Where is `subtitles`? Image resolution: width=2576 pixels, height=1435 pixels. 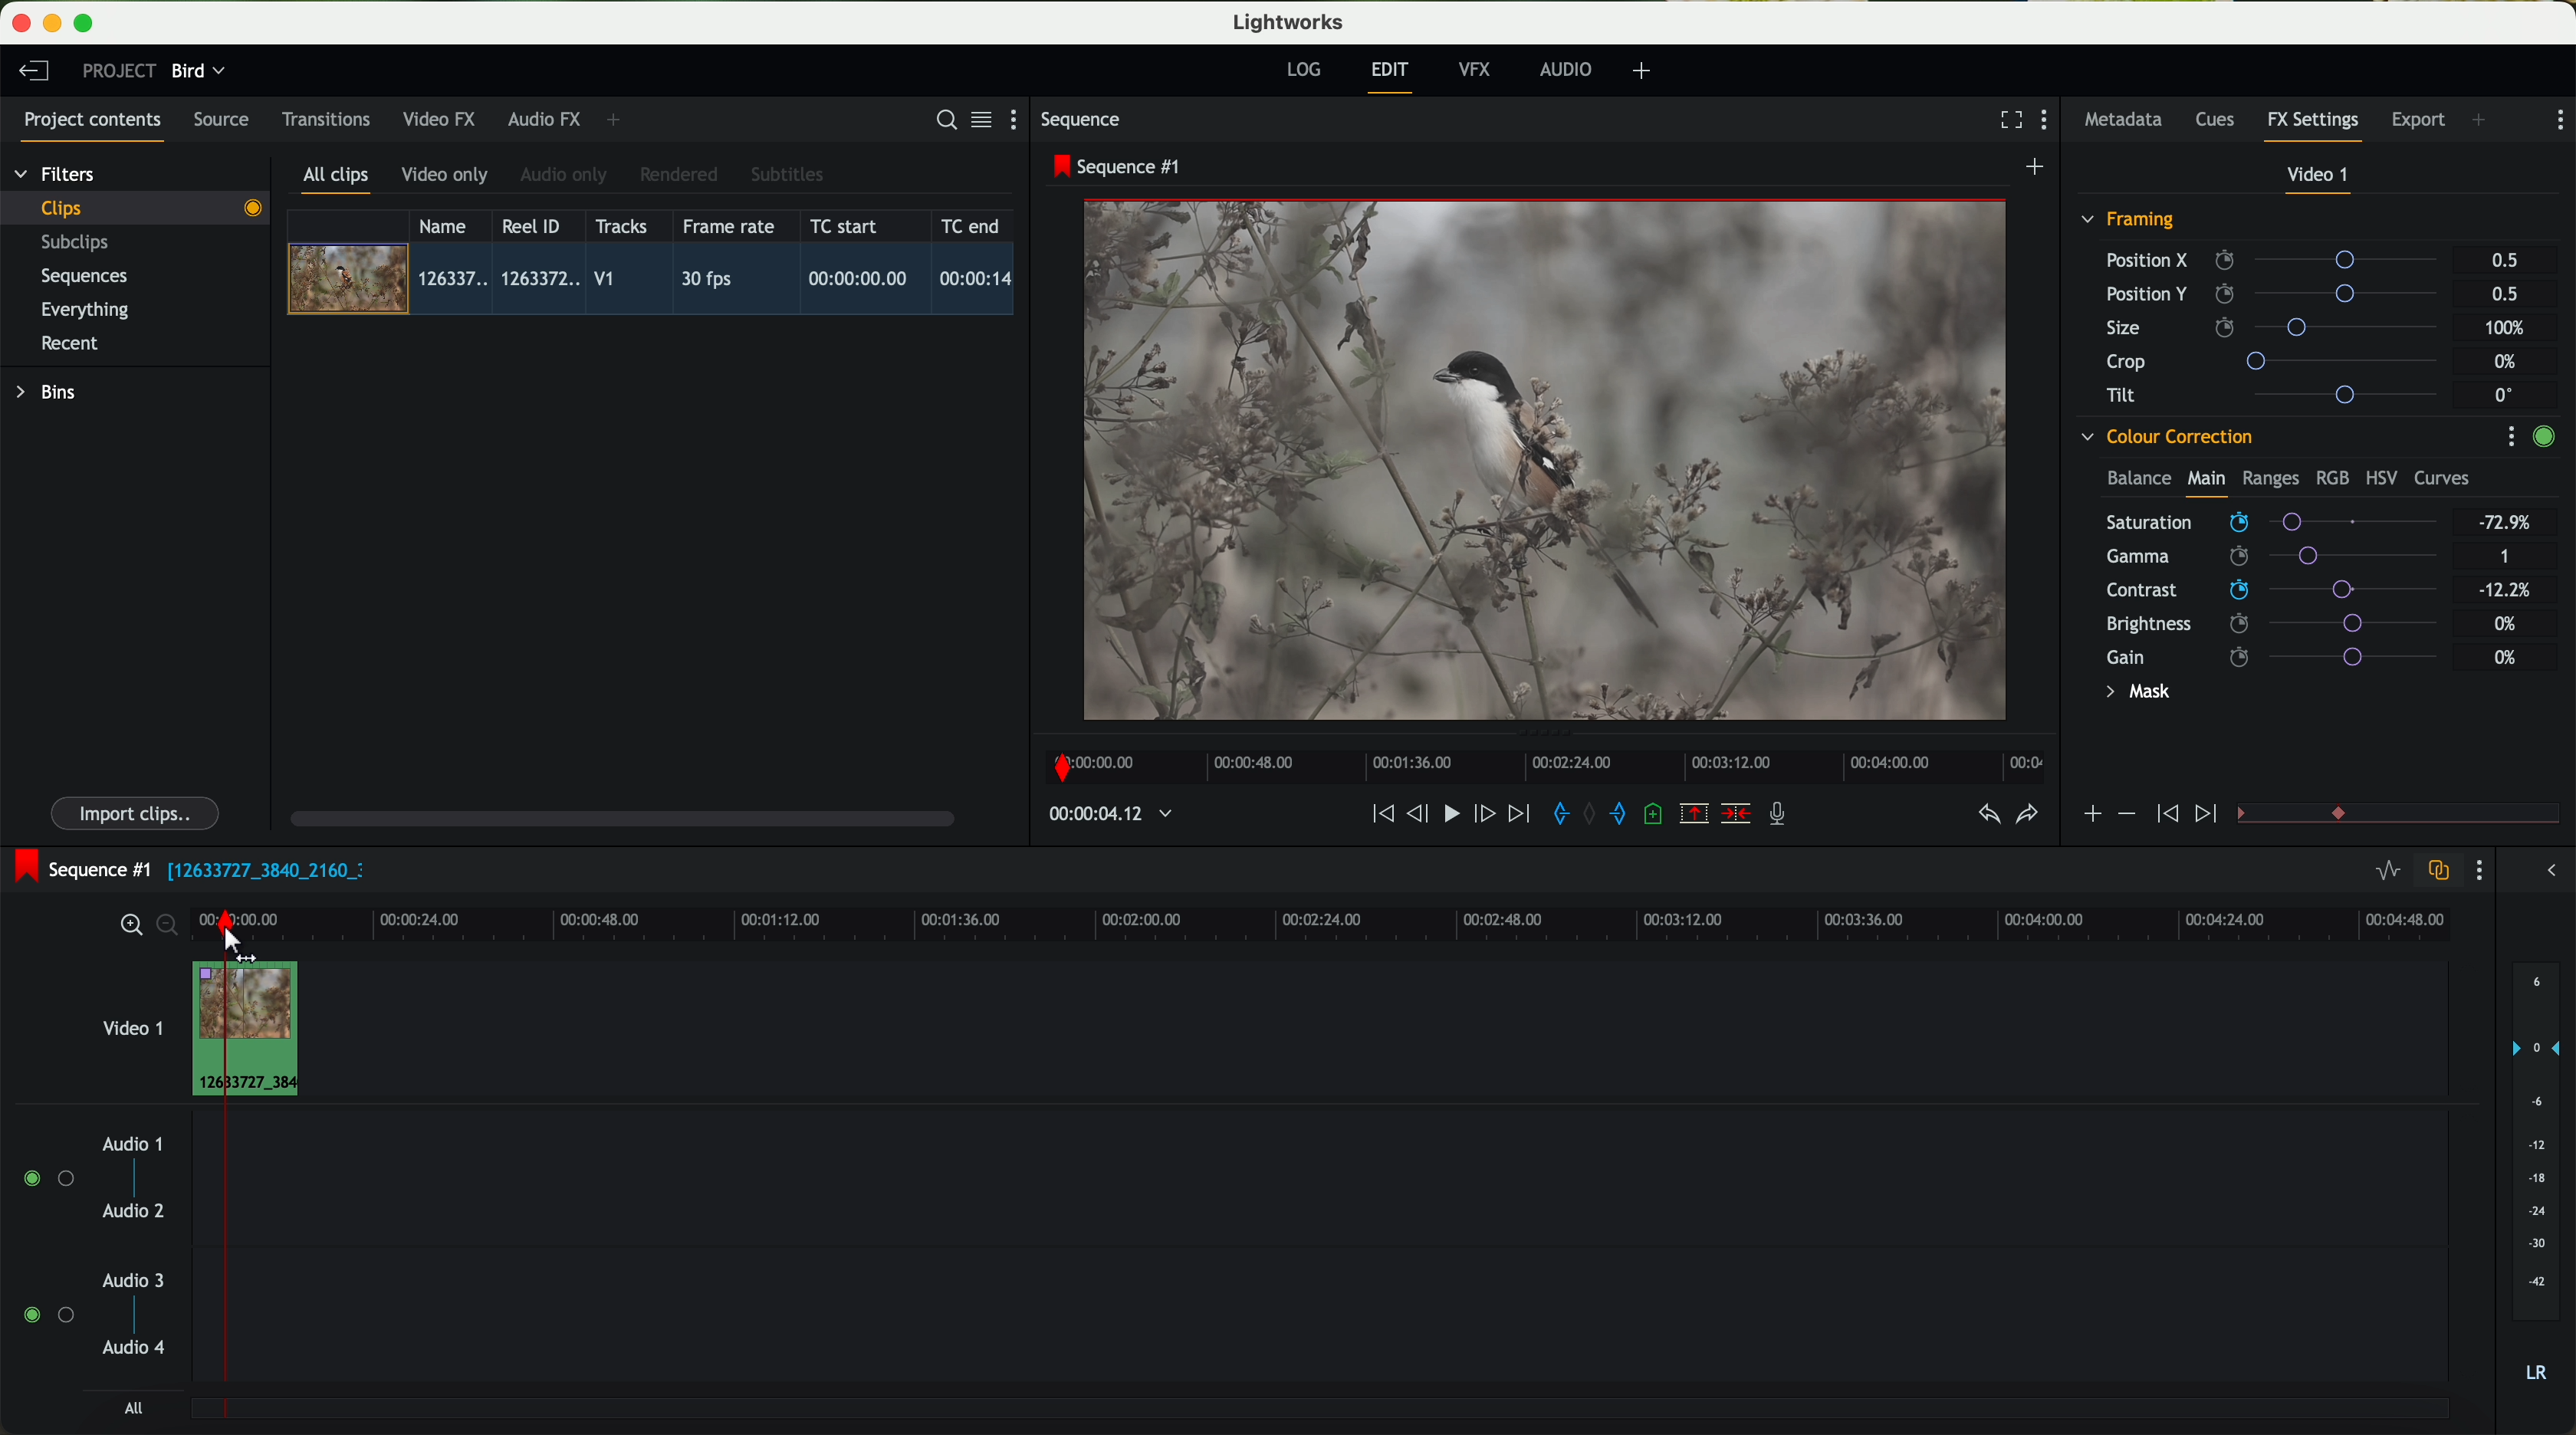 subtitles is located at coordinates (784, 175).